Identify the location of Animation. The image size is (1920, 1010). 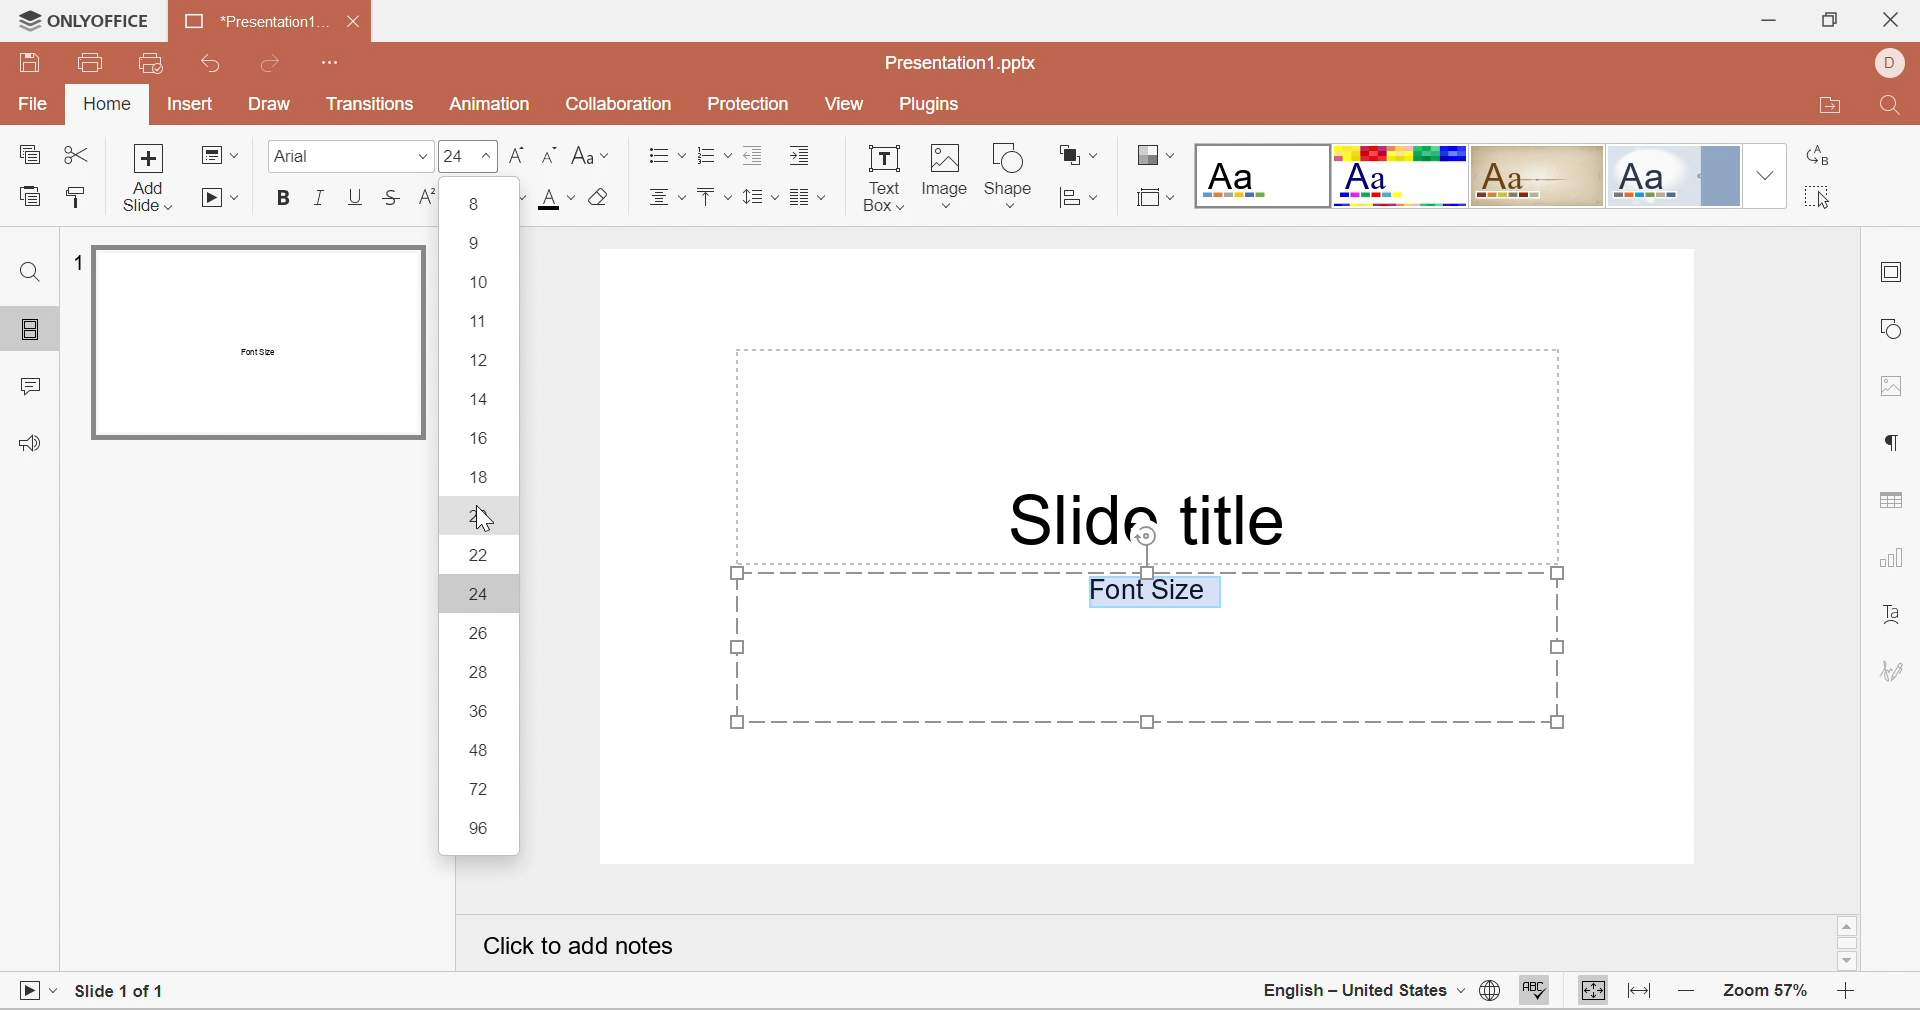
(489, 104).